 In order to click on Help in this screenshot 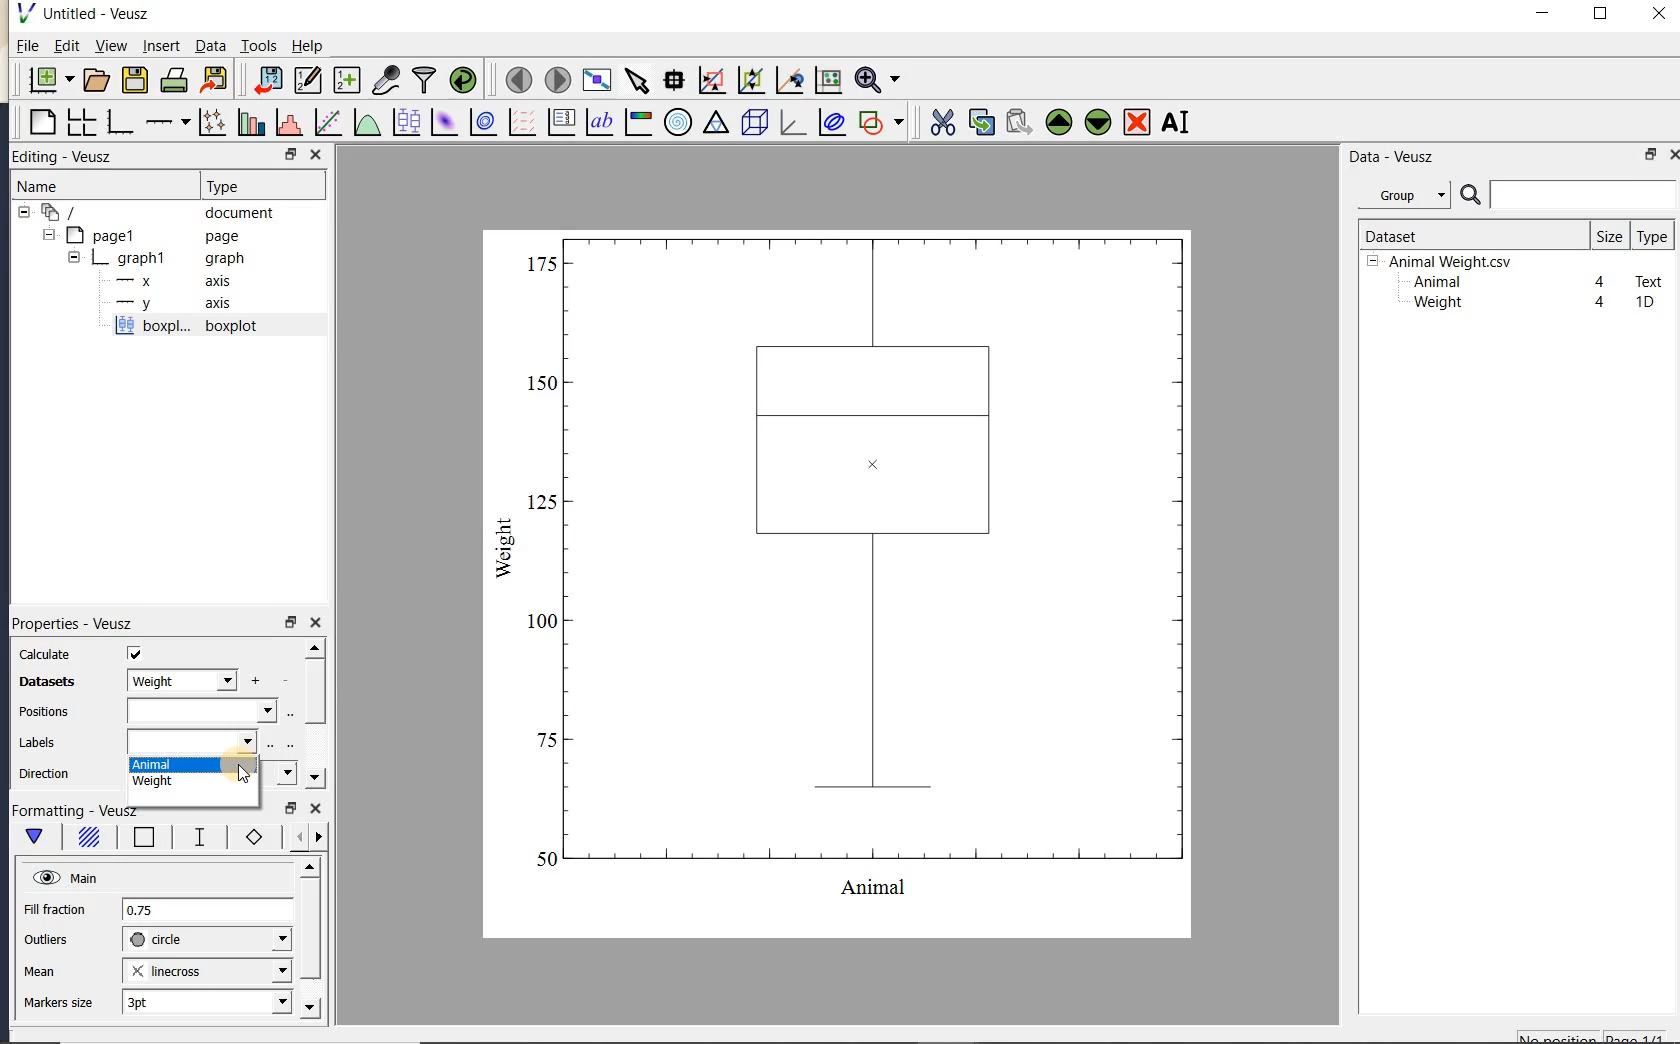, I will do `click(307, 46)`.